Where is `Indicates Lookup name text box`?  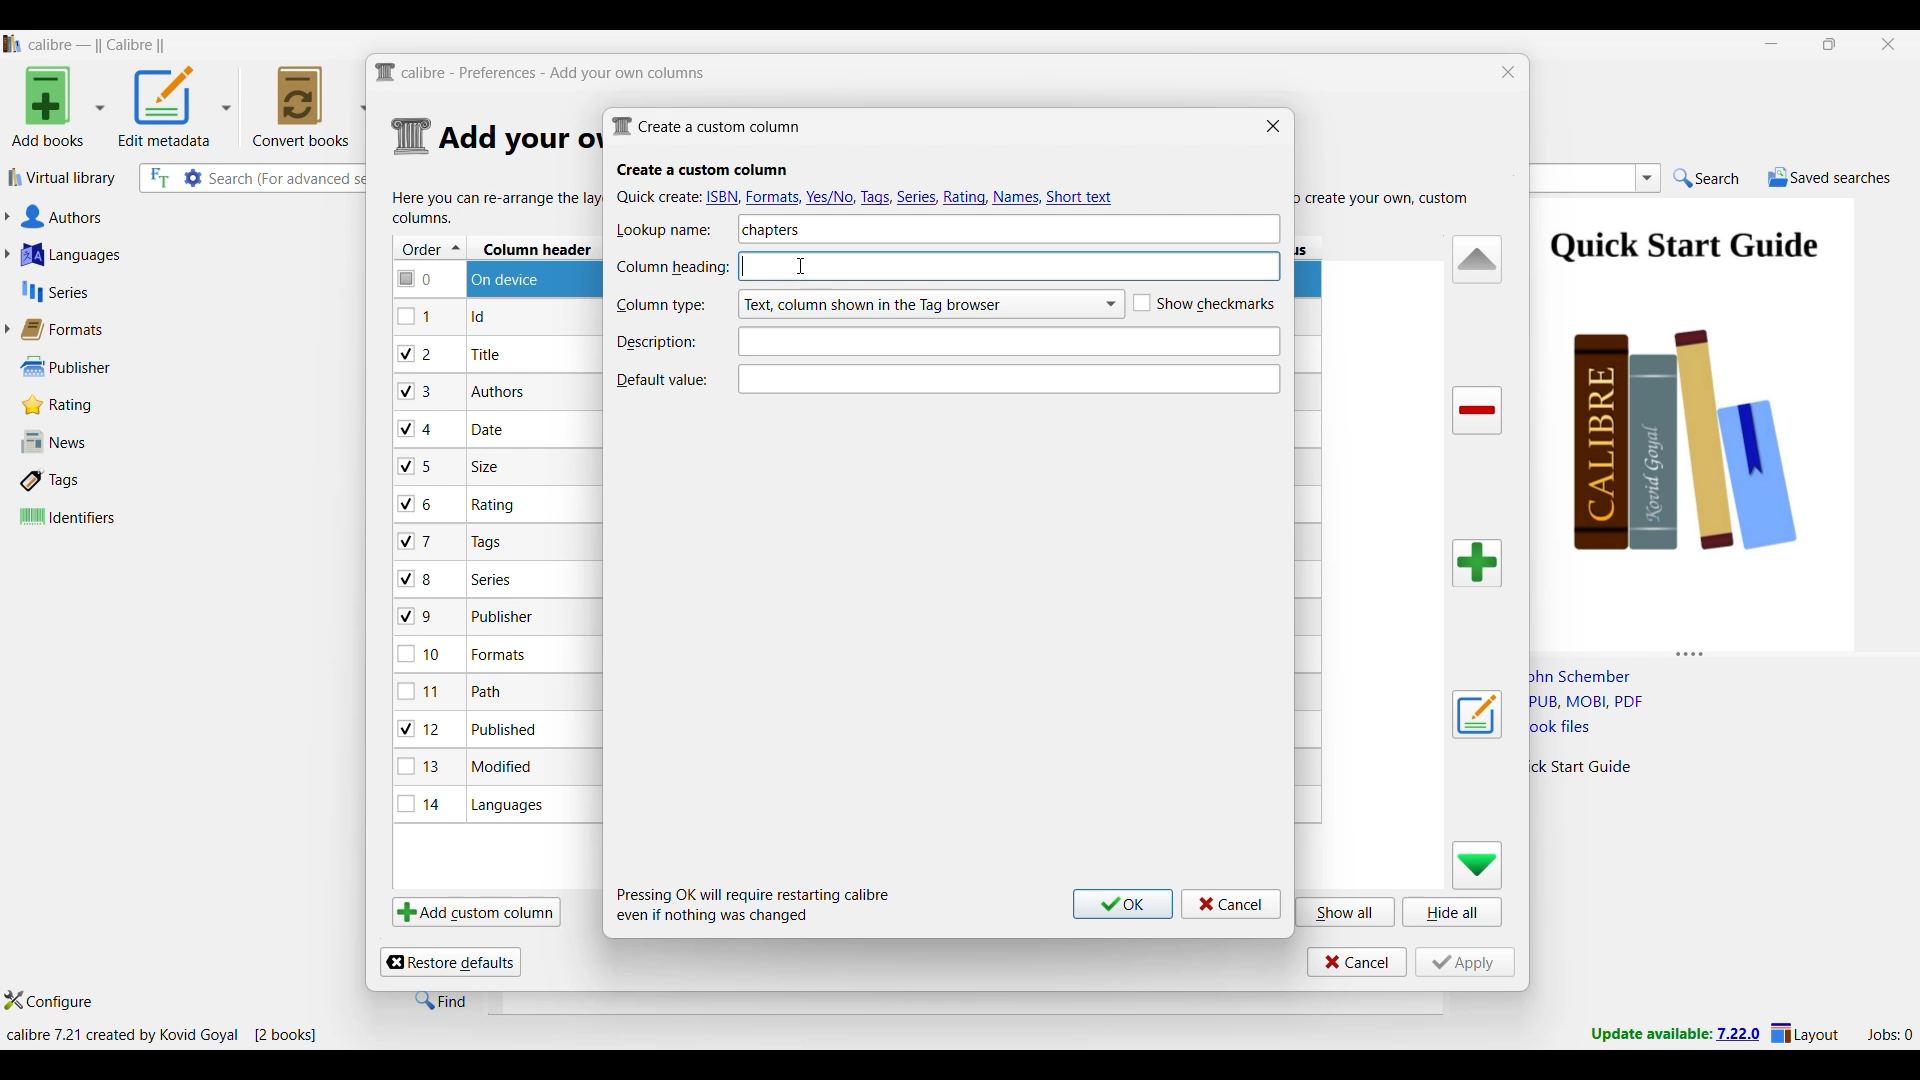 Indicates Lookup name text box is located at coordinates (671, 230).